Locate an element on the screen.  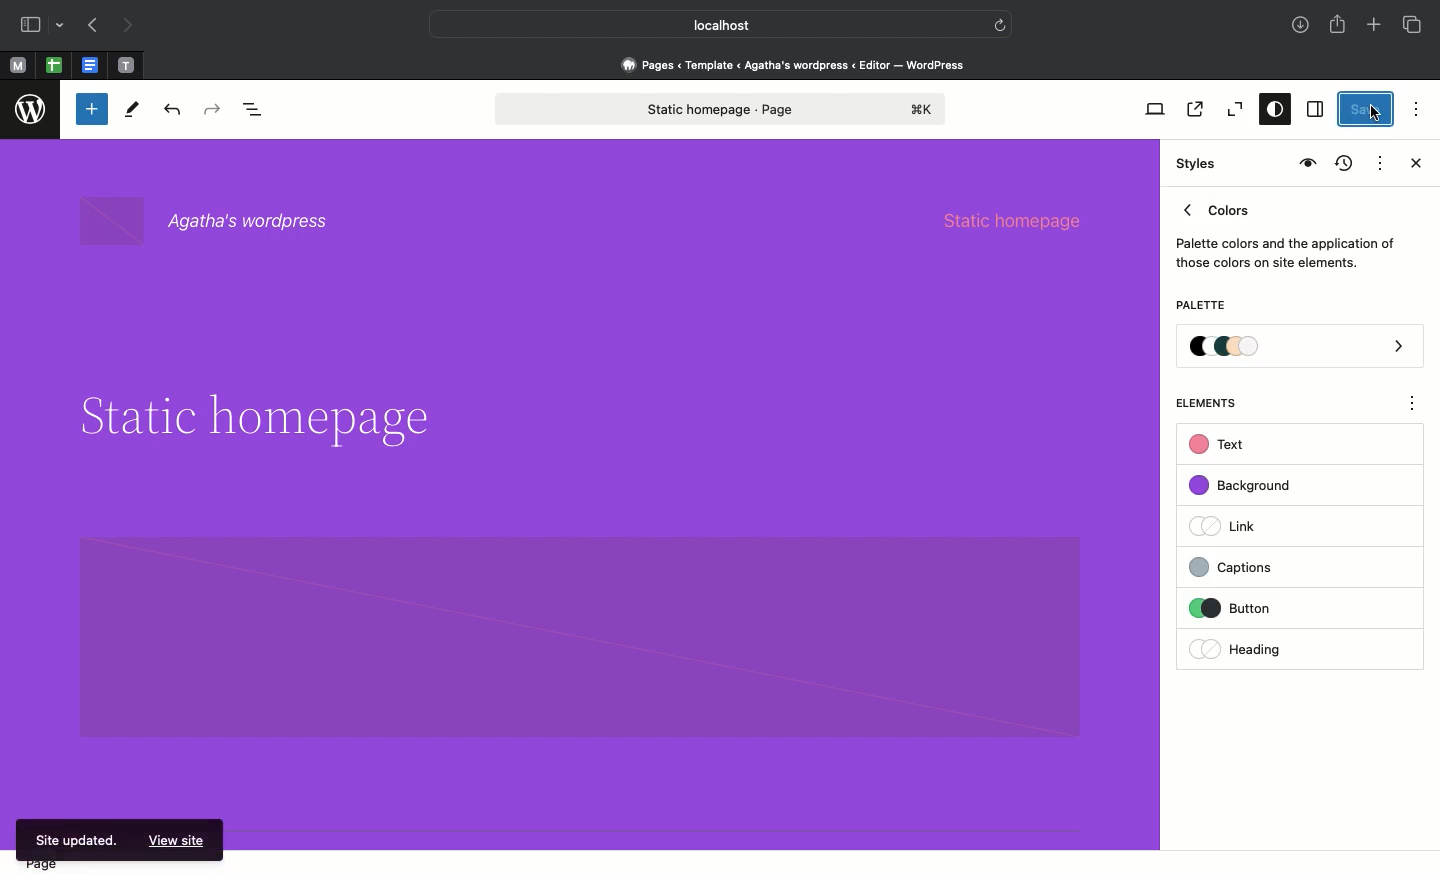
Site updated with new color customization is located at coordinates (72, 841).